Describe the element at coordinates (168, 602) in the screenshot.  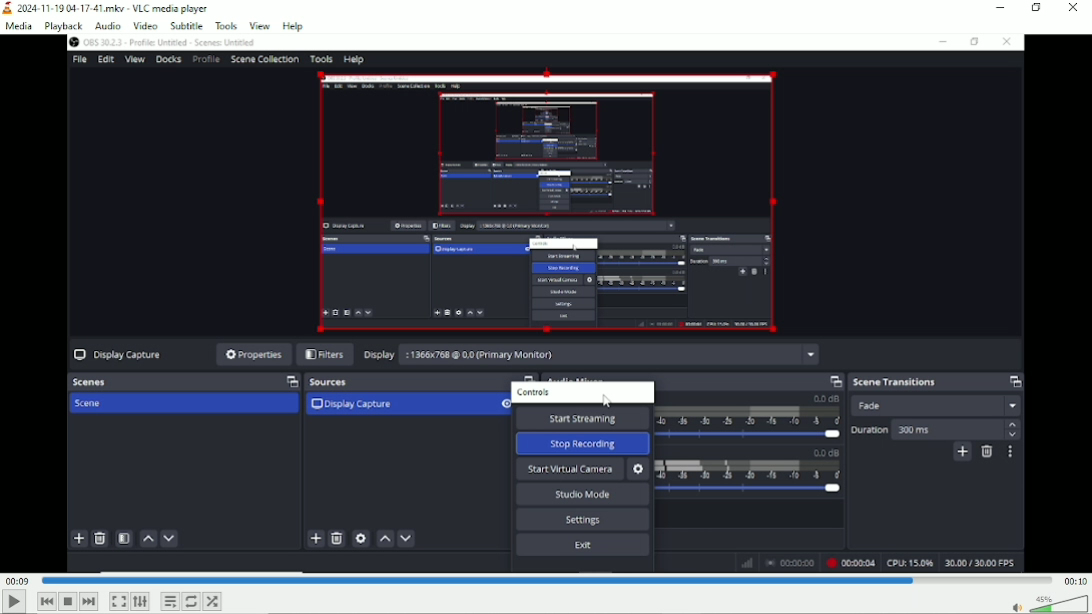
I see `Toggle playlist` at that location.